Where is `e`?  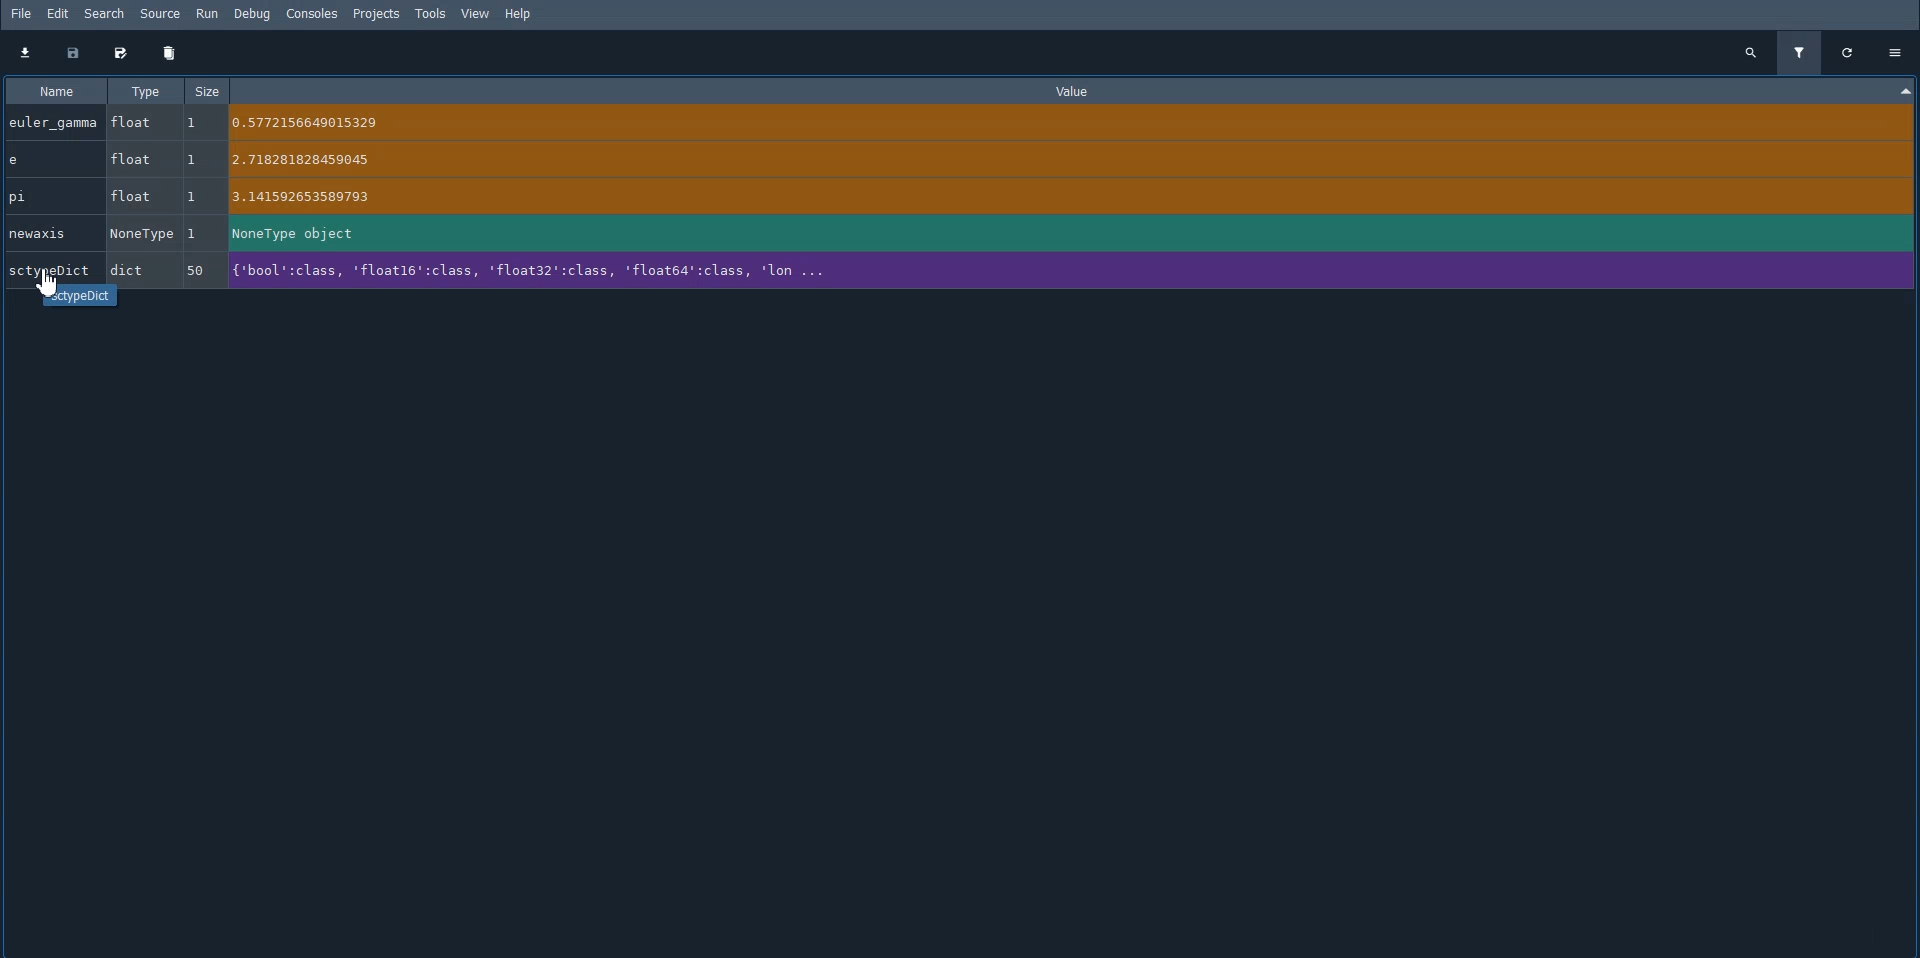
e is located at coordinates (349, 160).